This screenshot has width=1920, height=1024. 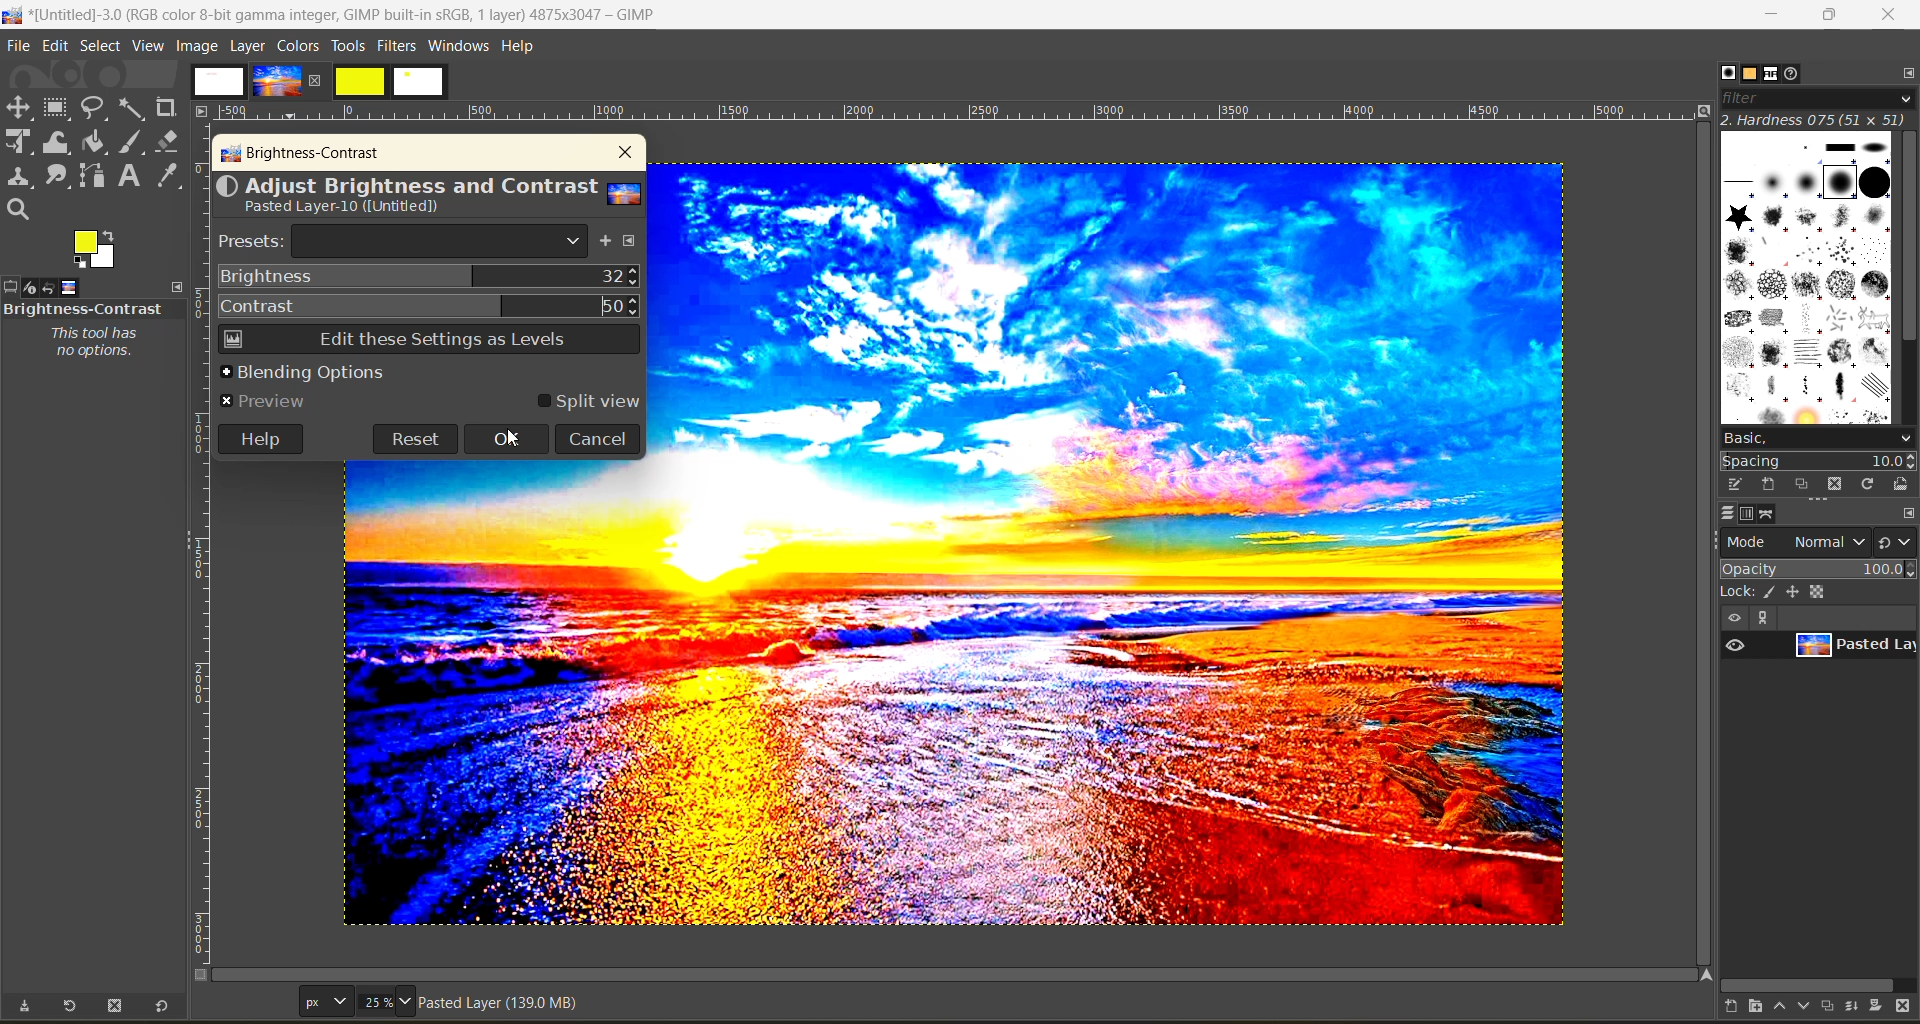 What do you see at coordinates (1796, 541) in the screenshot?
I see `mode` at bounding box center [1796, 541].